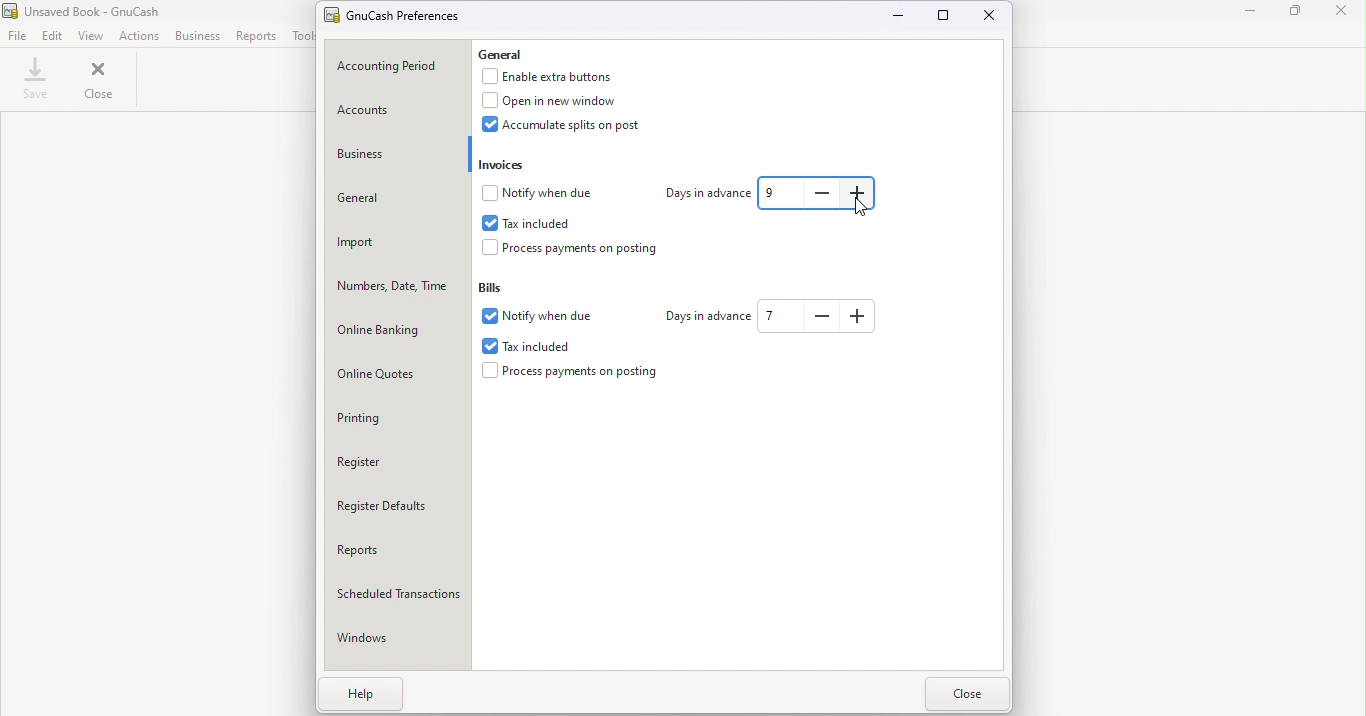 The width and height of the screenshot is (1366, 716). Describe the element at coordinates (397, 331) in the screenshot. I see `Online banking` at that location.